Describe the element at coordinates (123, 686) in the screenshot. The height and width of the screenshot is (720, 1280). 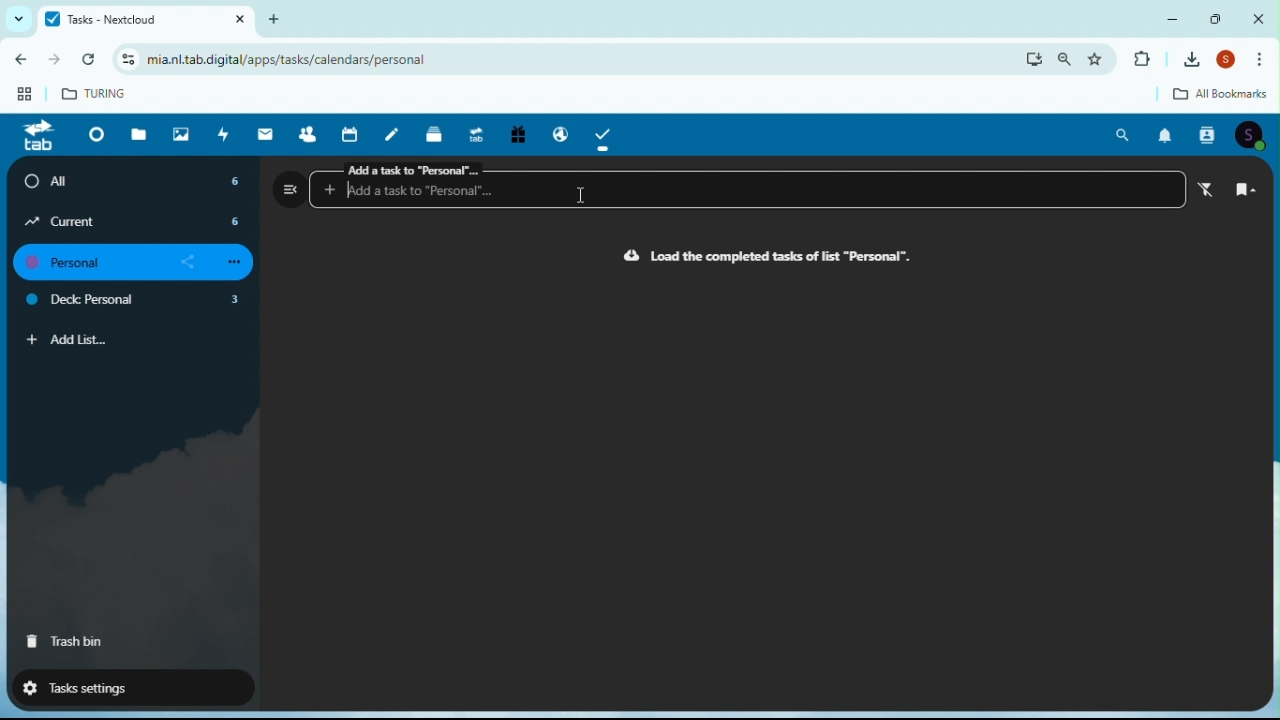
I see `Task settings` at that location.